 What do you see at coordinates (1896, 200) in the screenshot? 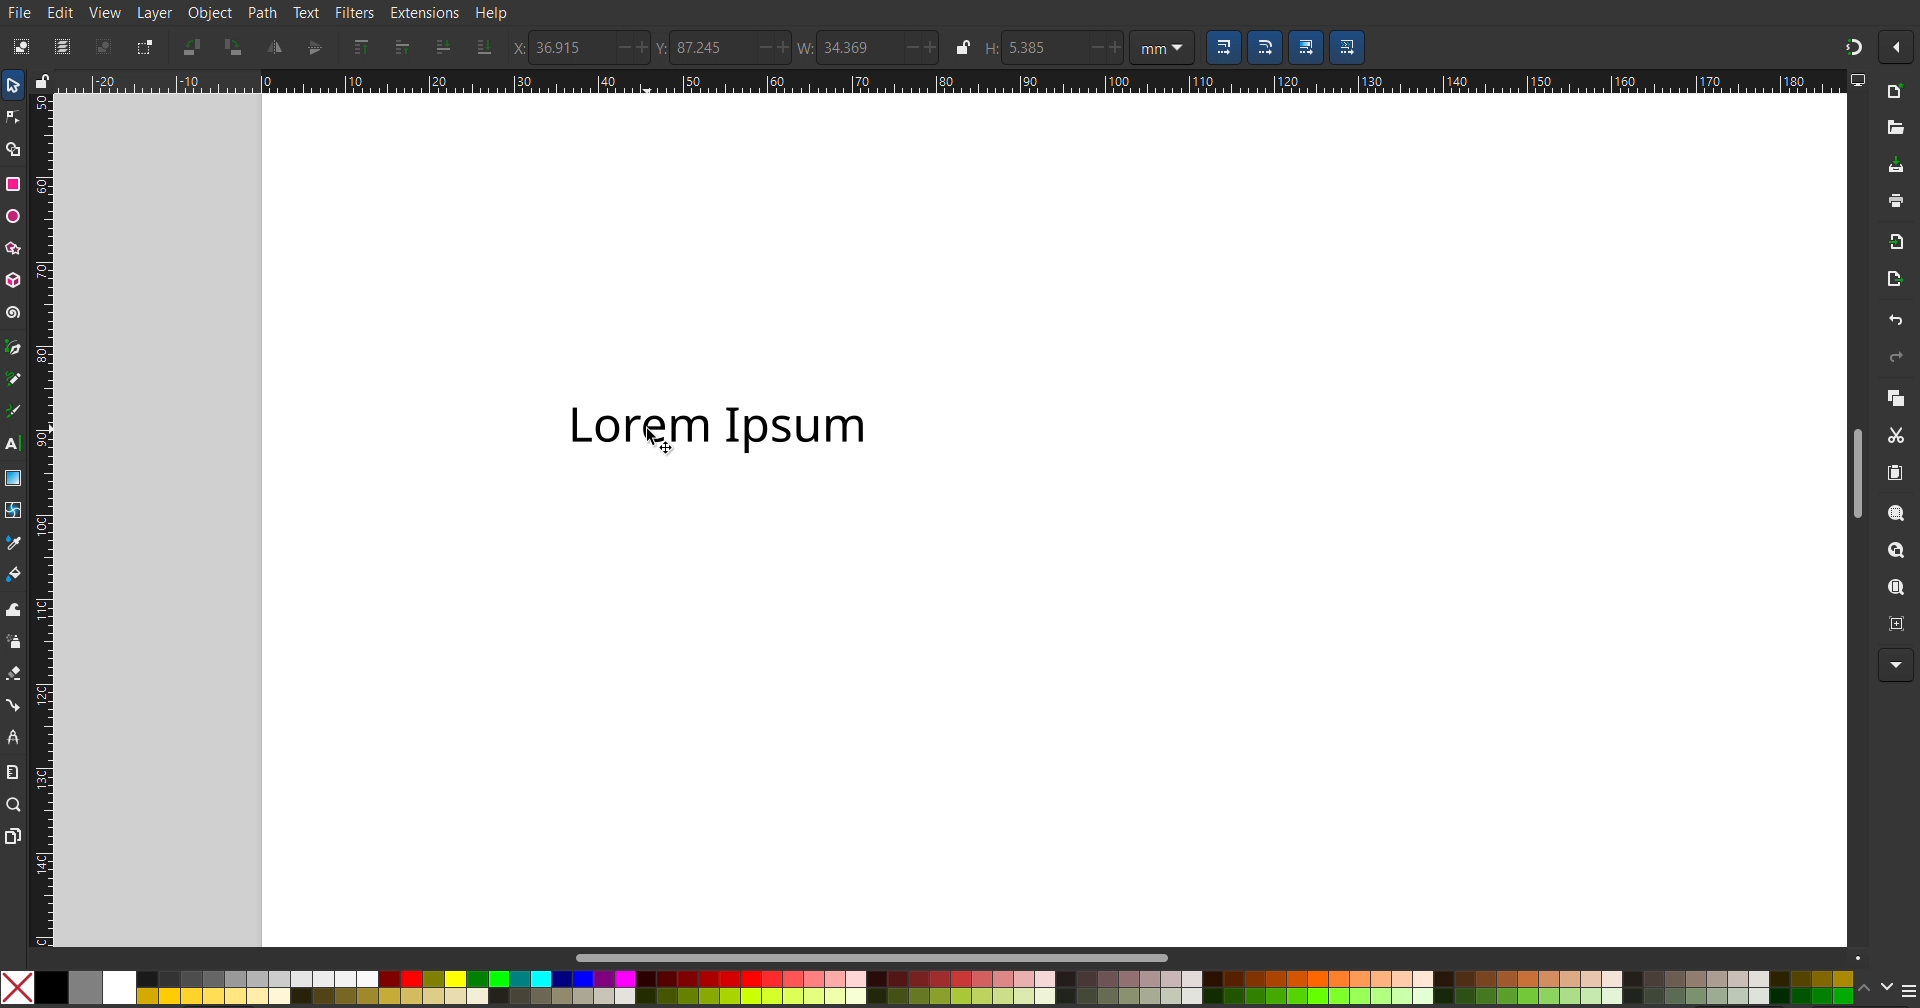
I see `Print` at bounding box center [1896, 200].